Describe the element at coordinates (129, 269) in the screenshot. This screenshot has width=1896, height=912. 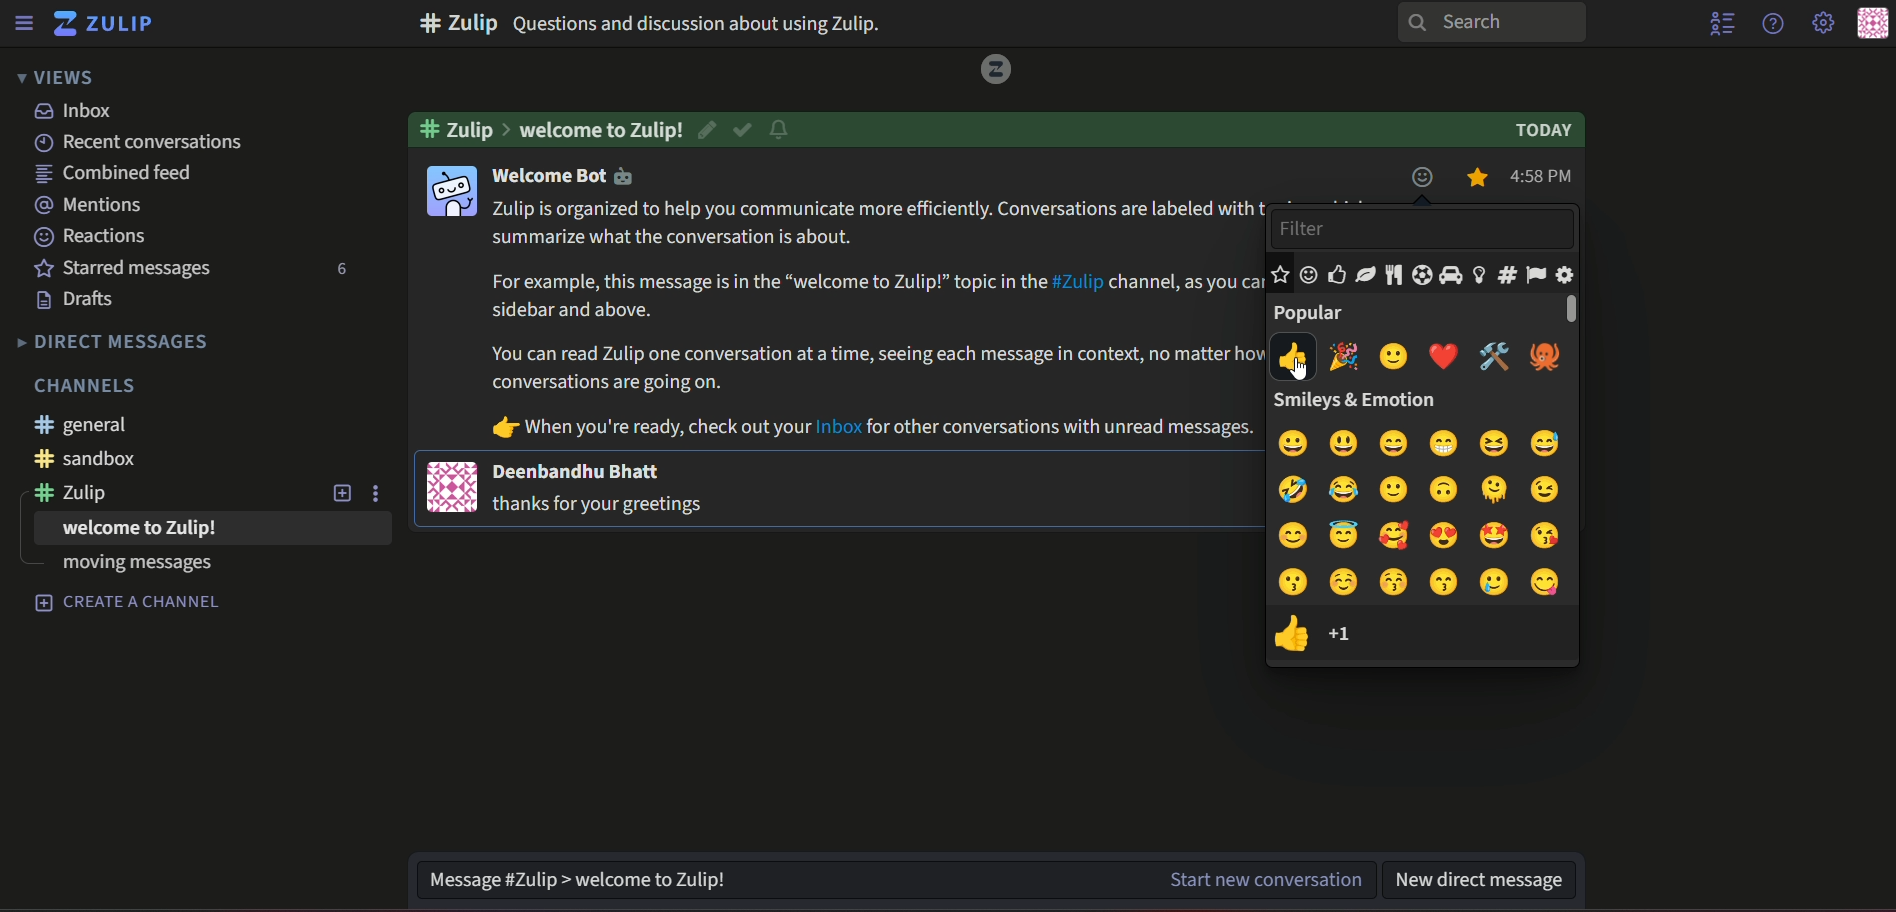
I see `Starred Messages` at that location.